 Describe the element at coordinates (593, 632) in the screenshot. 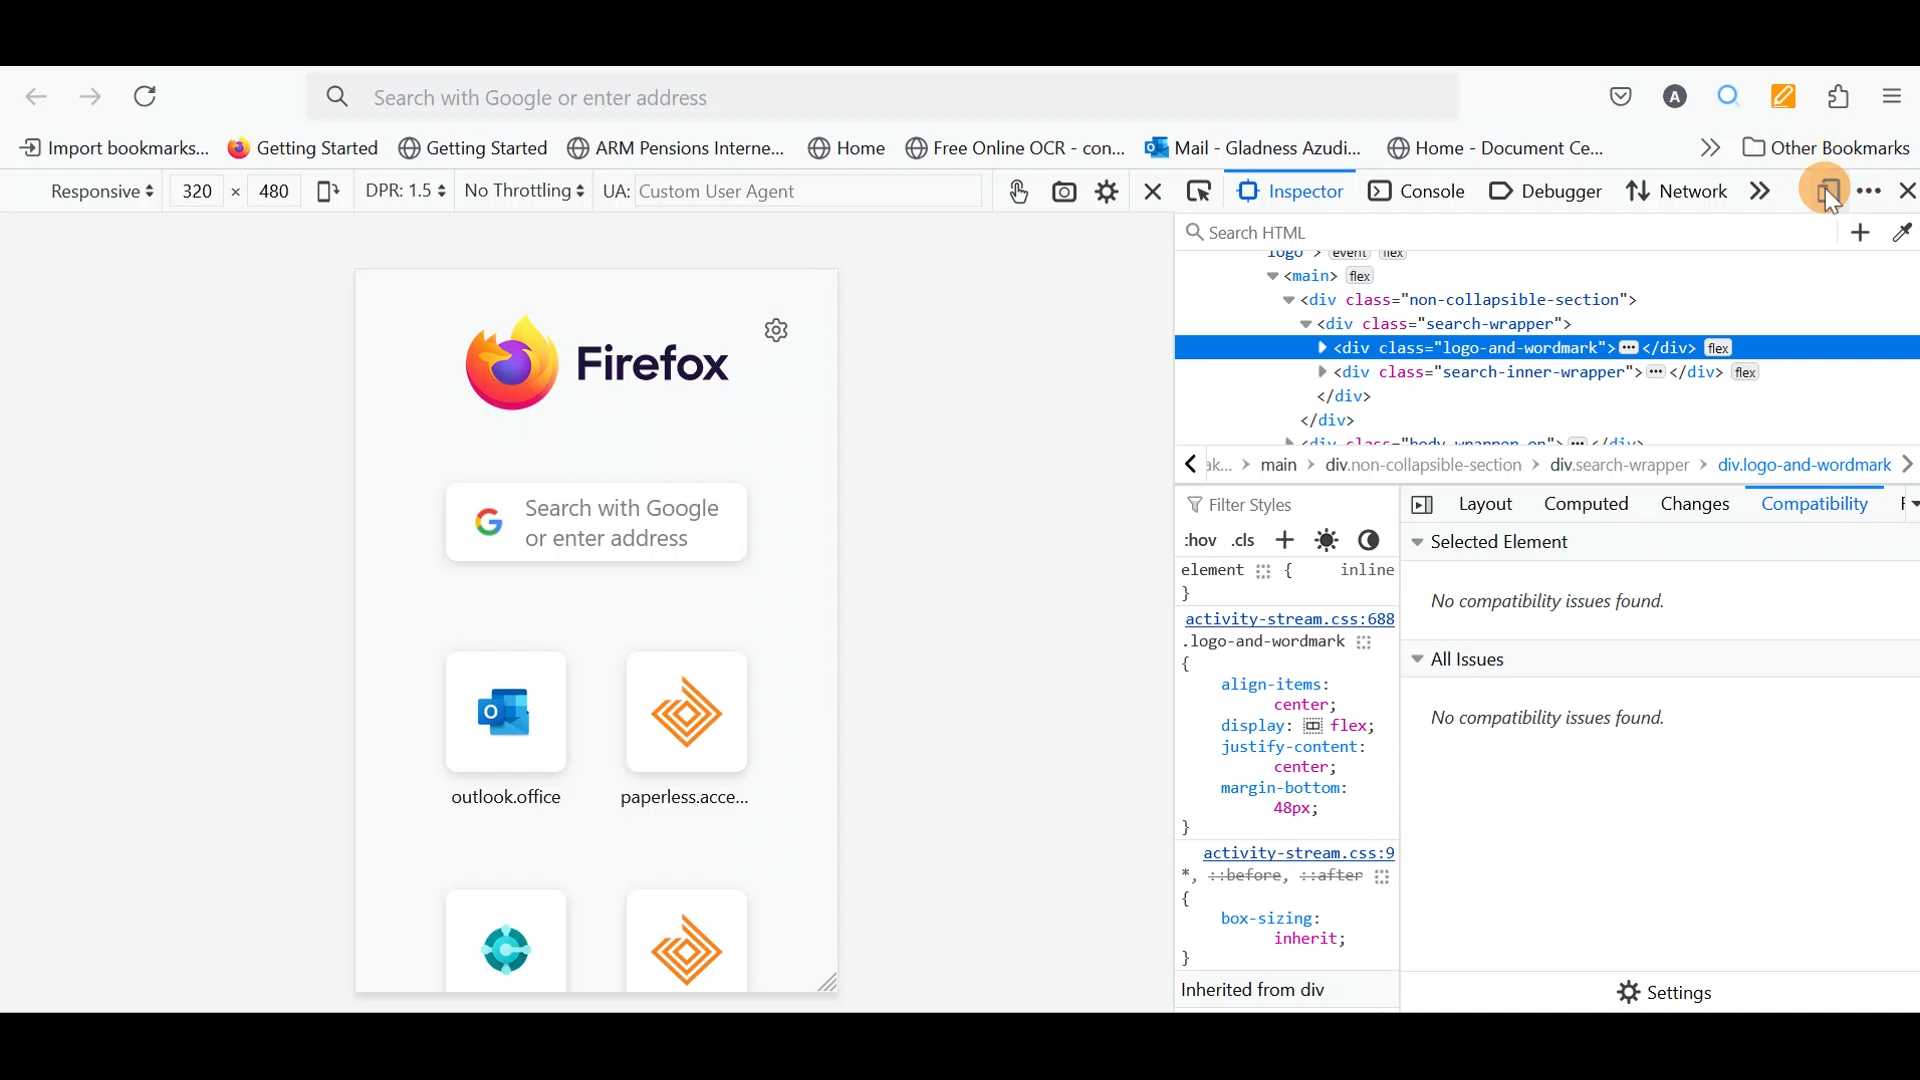

I see `Webpage's mobile responsiveness displayed here` at that location.